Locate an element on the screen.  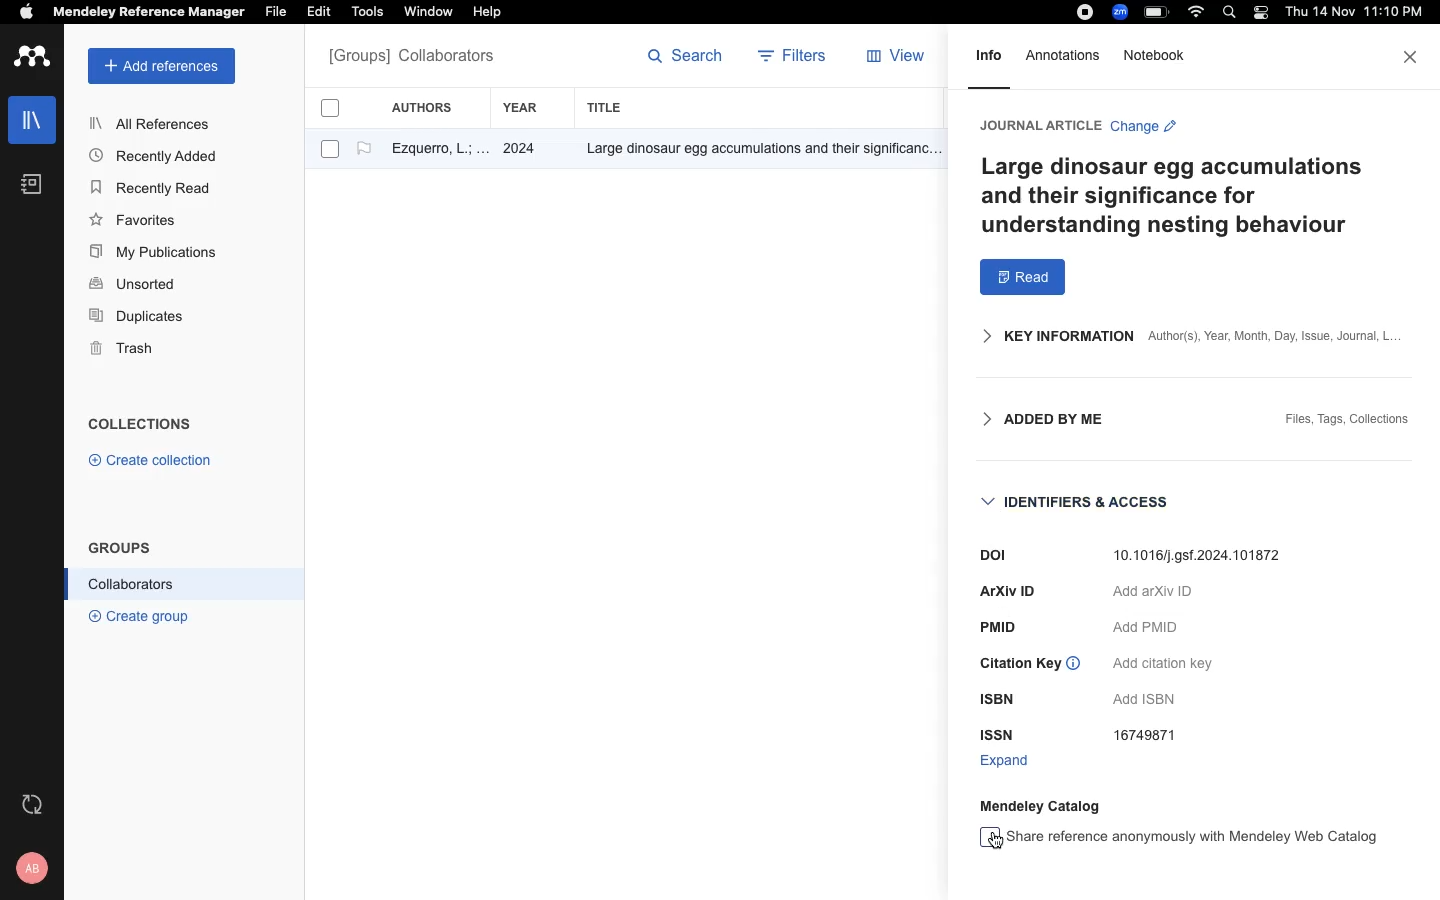
author(s), Year, Month, Day, Issue, Journal, L. is located at coordinates (1272, 336).